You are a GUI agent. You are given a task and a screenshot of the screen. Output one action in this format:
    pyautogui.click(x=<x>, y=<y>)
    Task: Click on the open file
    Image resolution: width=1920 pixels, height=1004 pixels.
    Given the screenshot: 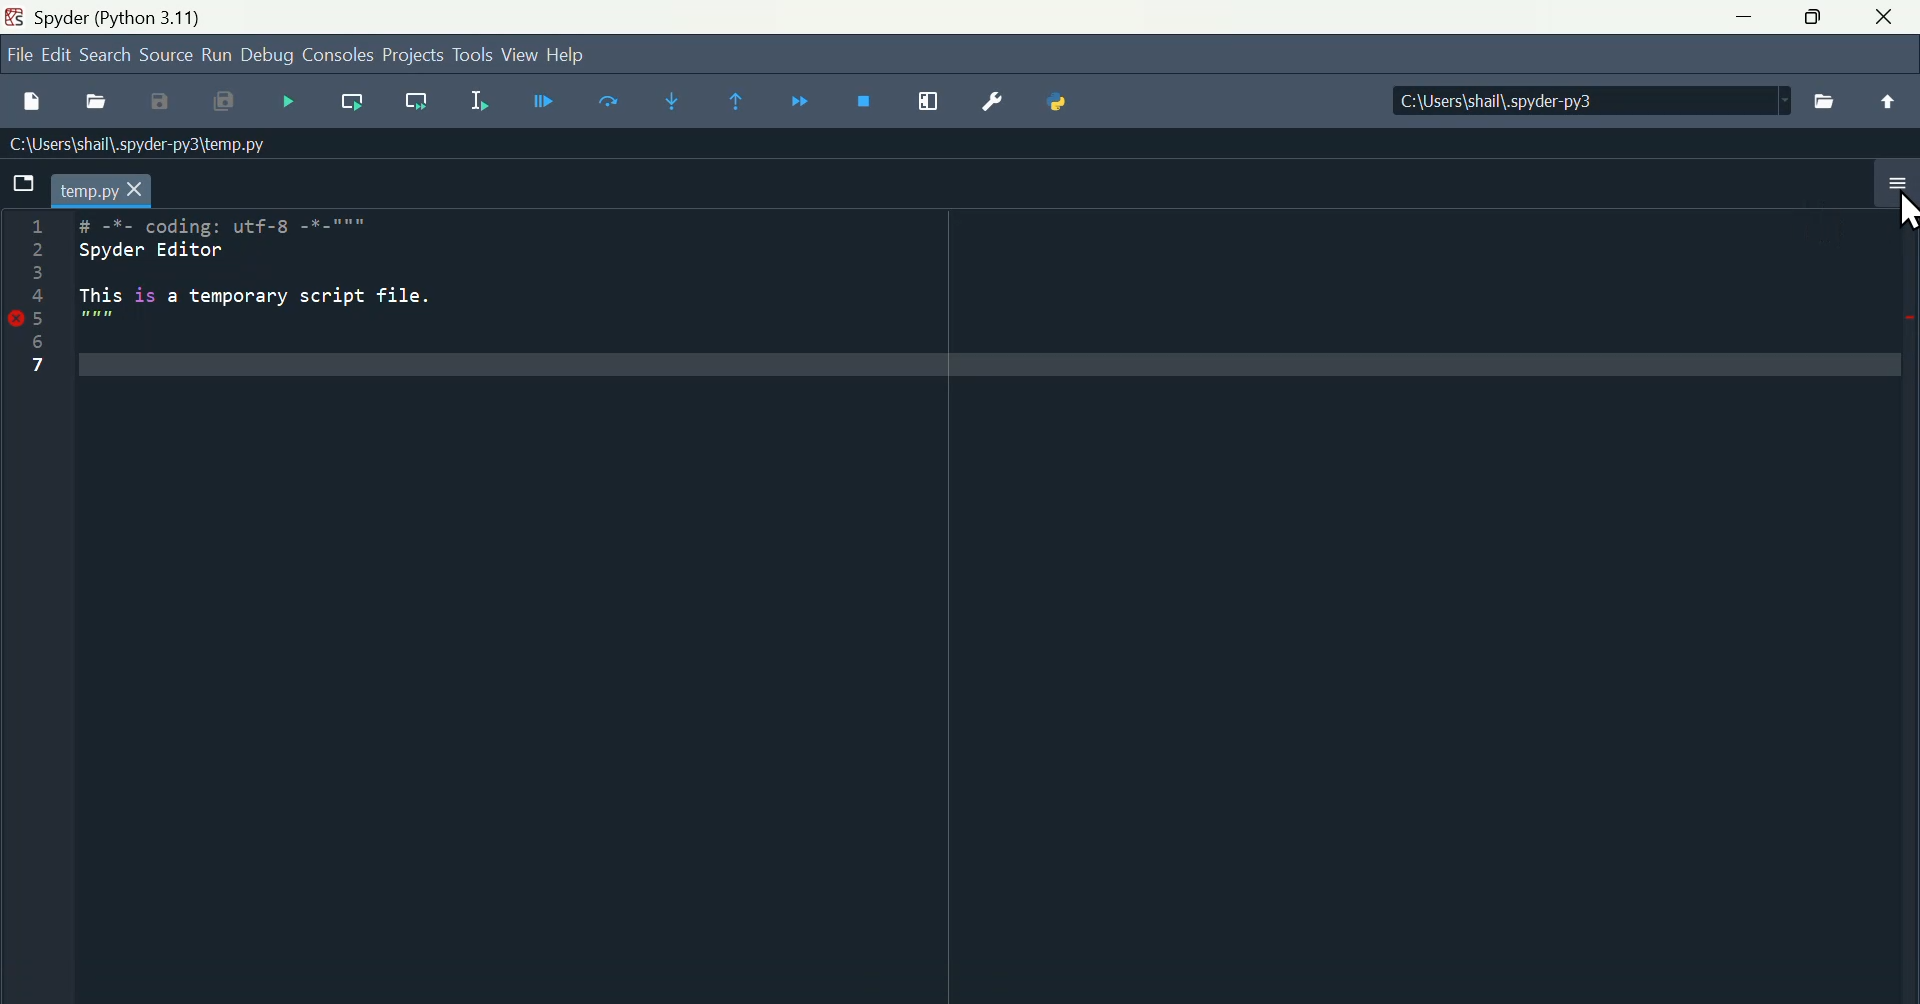 What is the action you would take?
    pyautogui.click(x=101, y=104)
    